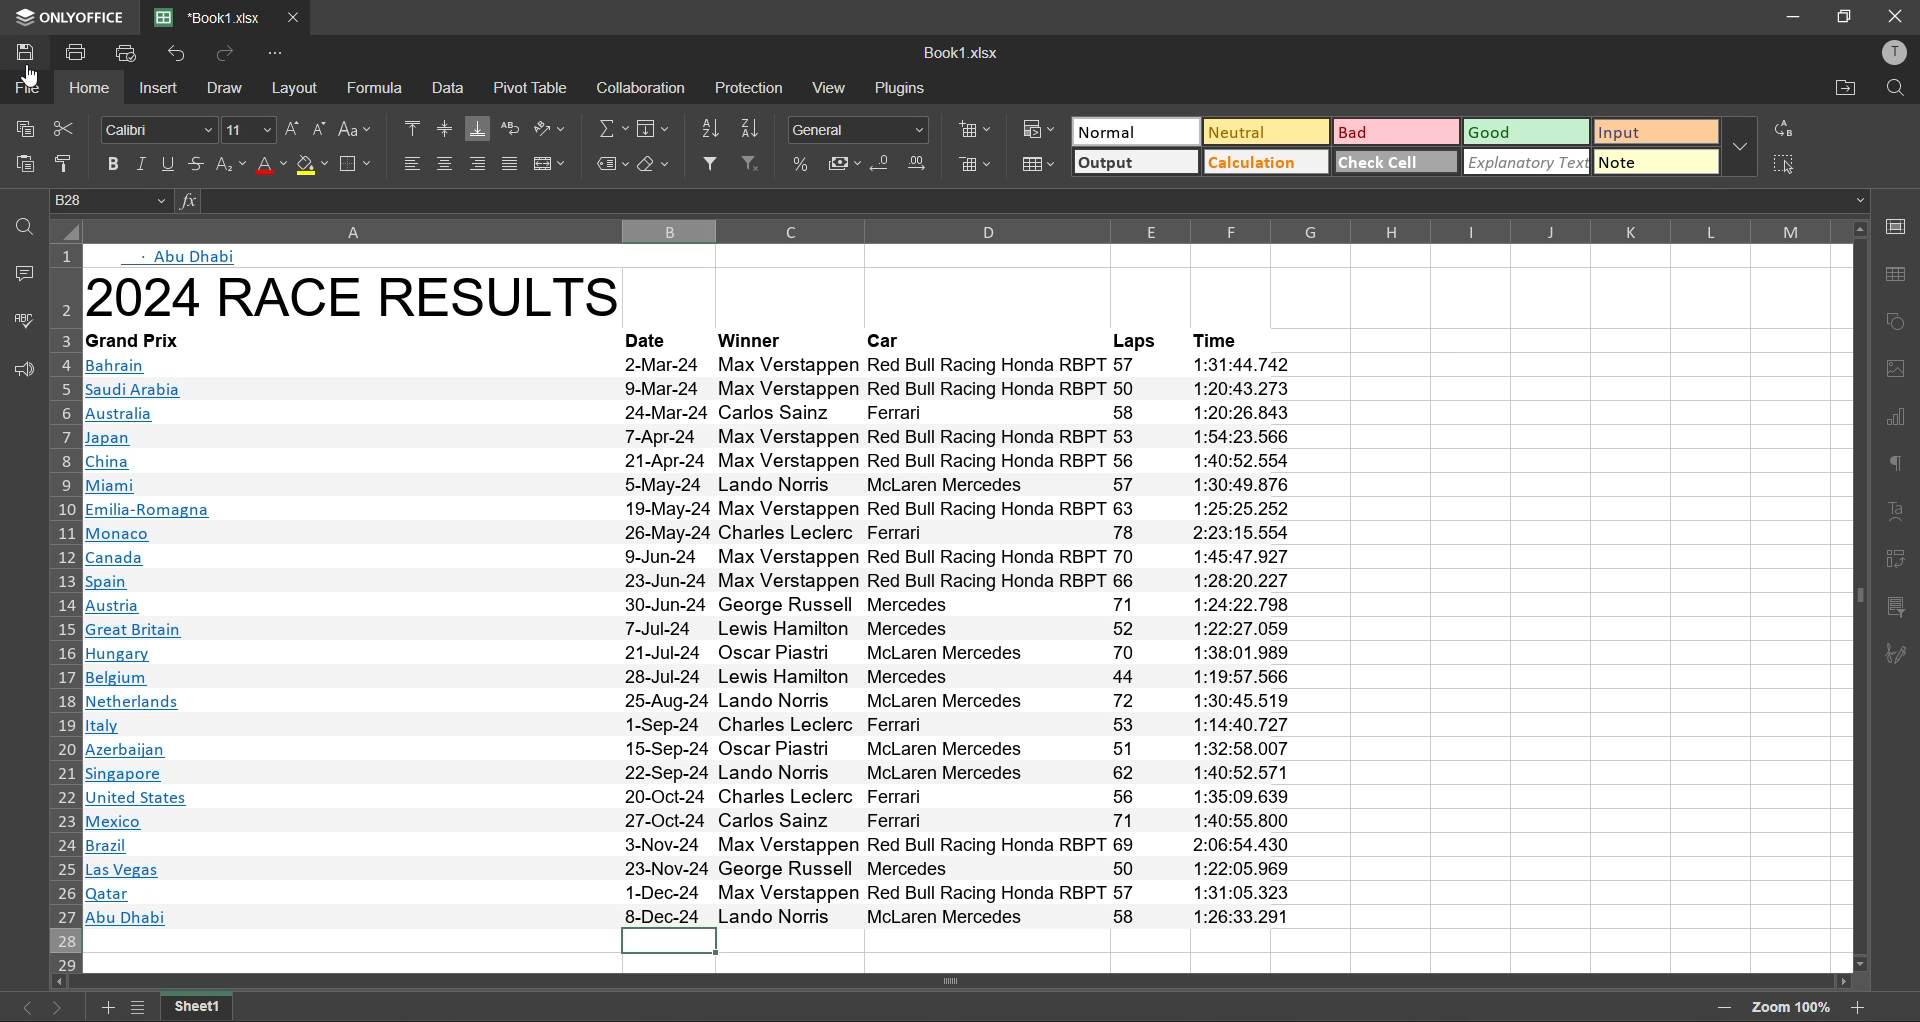  What do you see at coordinates (64, 609) in the screenshot?
I see `row numbers` at bounding box center [64, 609].